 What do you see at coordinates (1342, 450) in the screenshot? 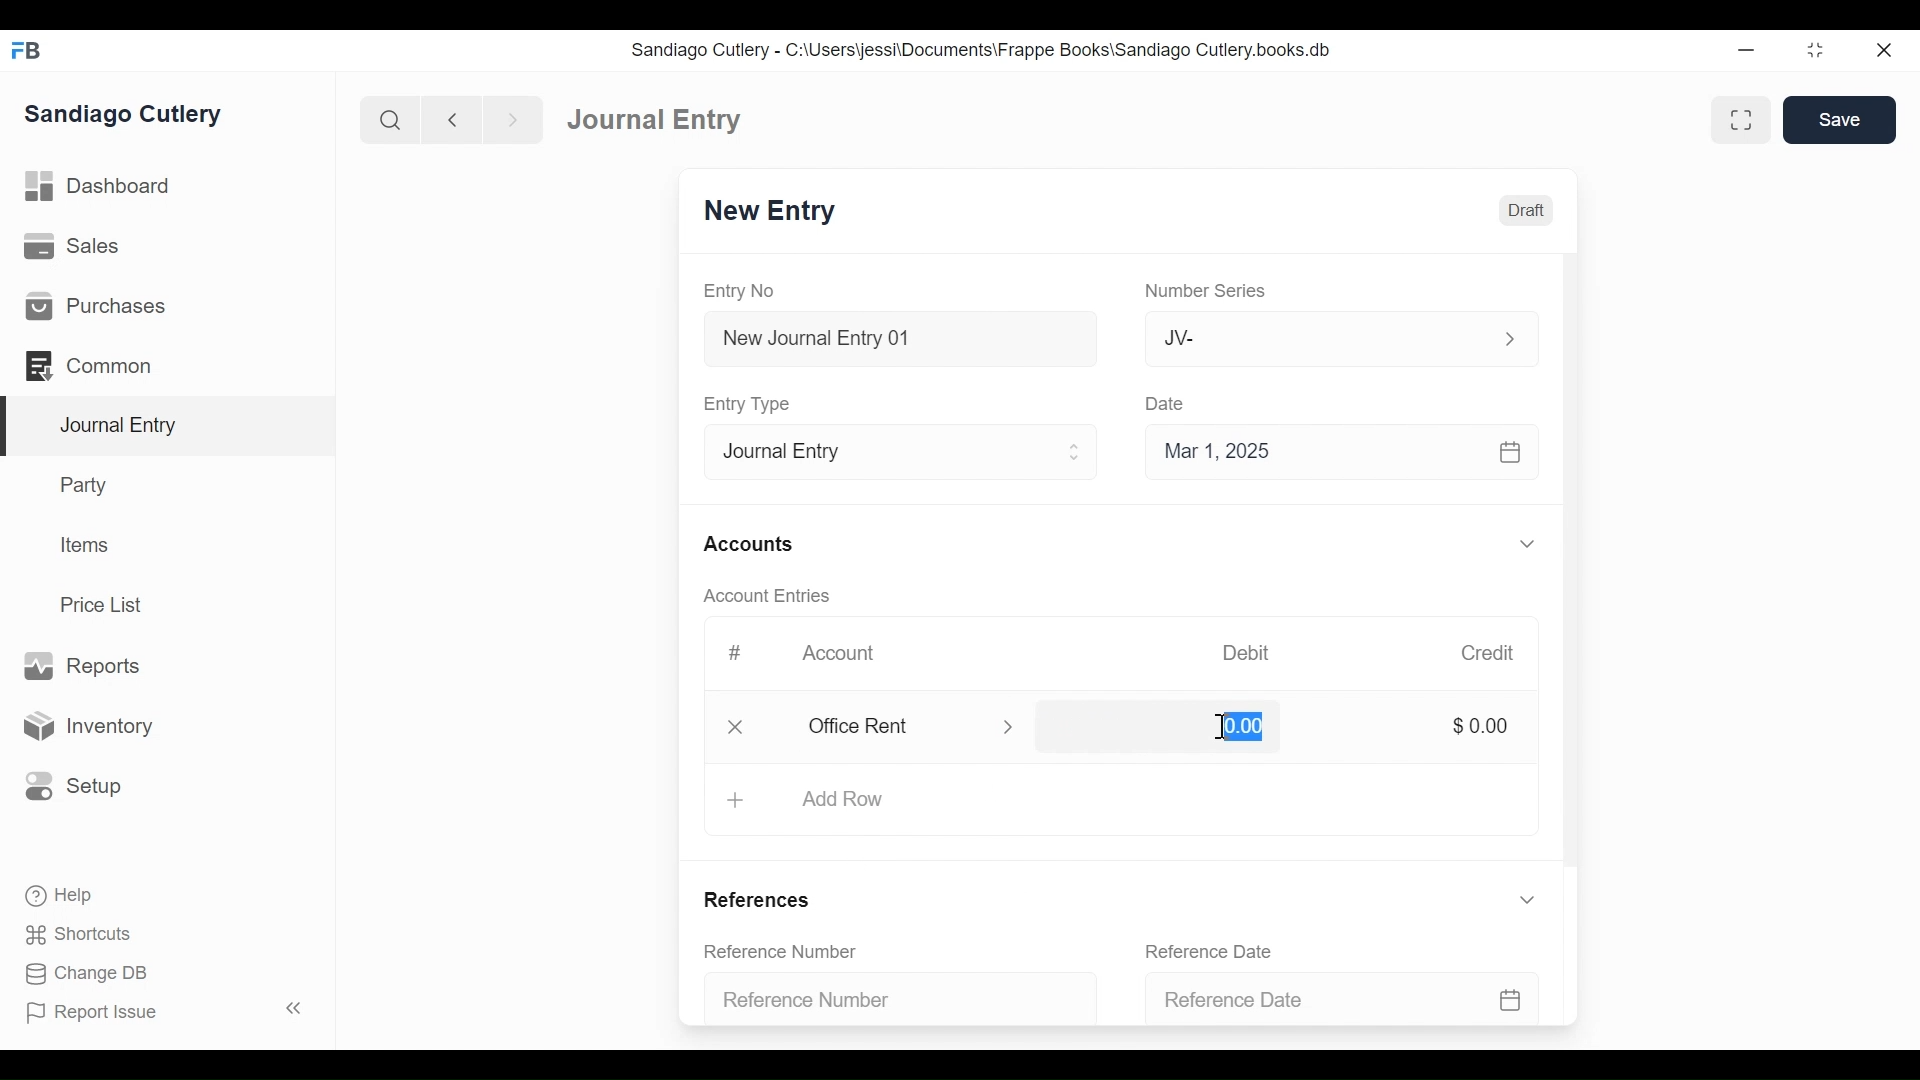
I see `Mar 1, 2025` at bounding box center [1342, 450].